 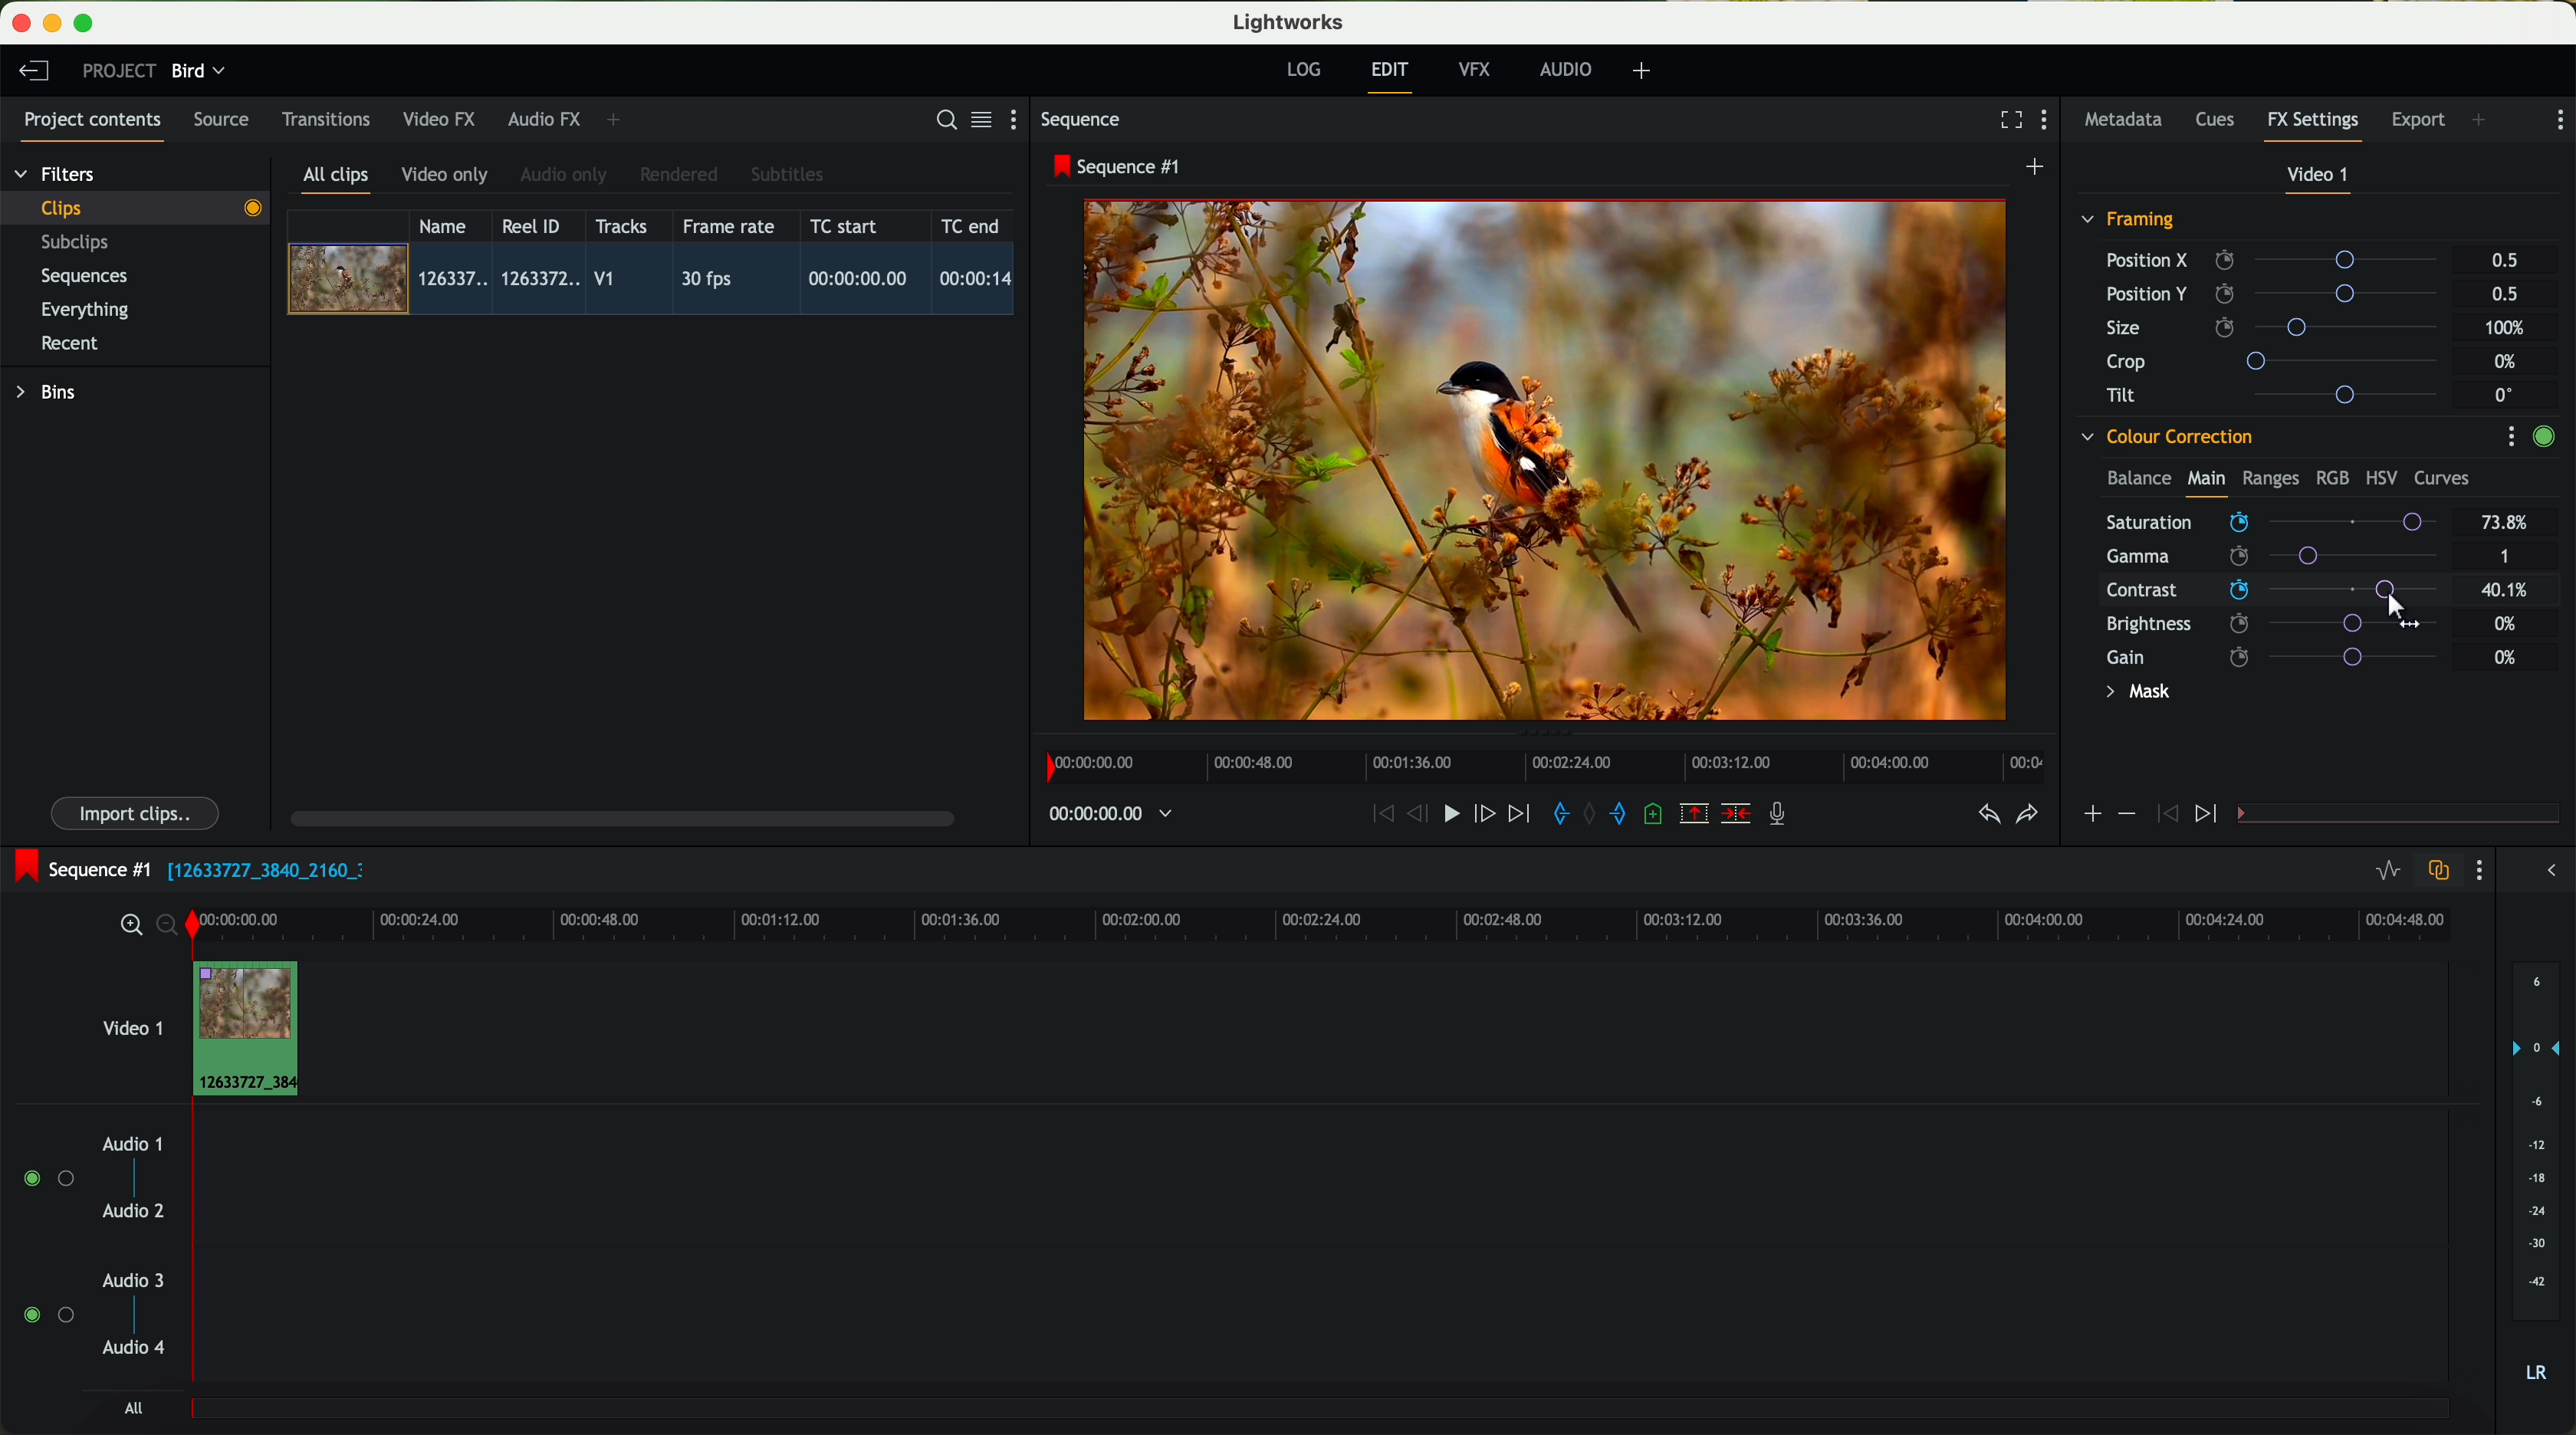 What do you see at coordinates (130, 1024) in the screenshot?
I see `video 1` at bounding box center [130, 1024].